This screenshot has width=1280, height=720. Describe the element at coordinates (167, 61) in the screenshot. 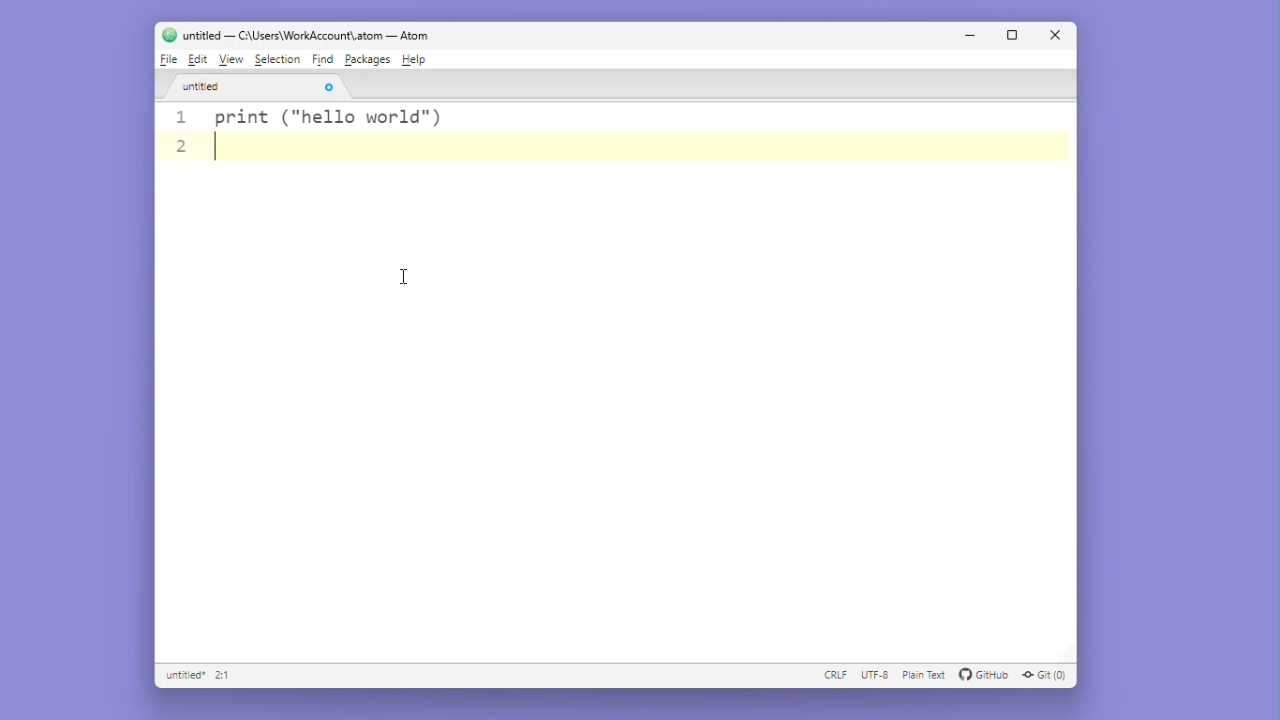

I see `File` at that location.